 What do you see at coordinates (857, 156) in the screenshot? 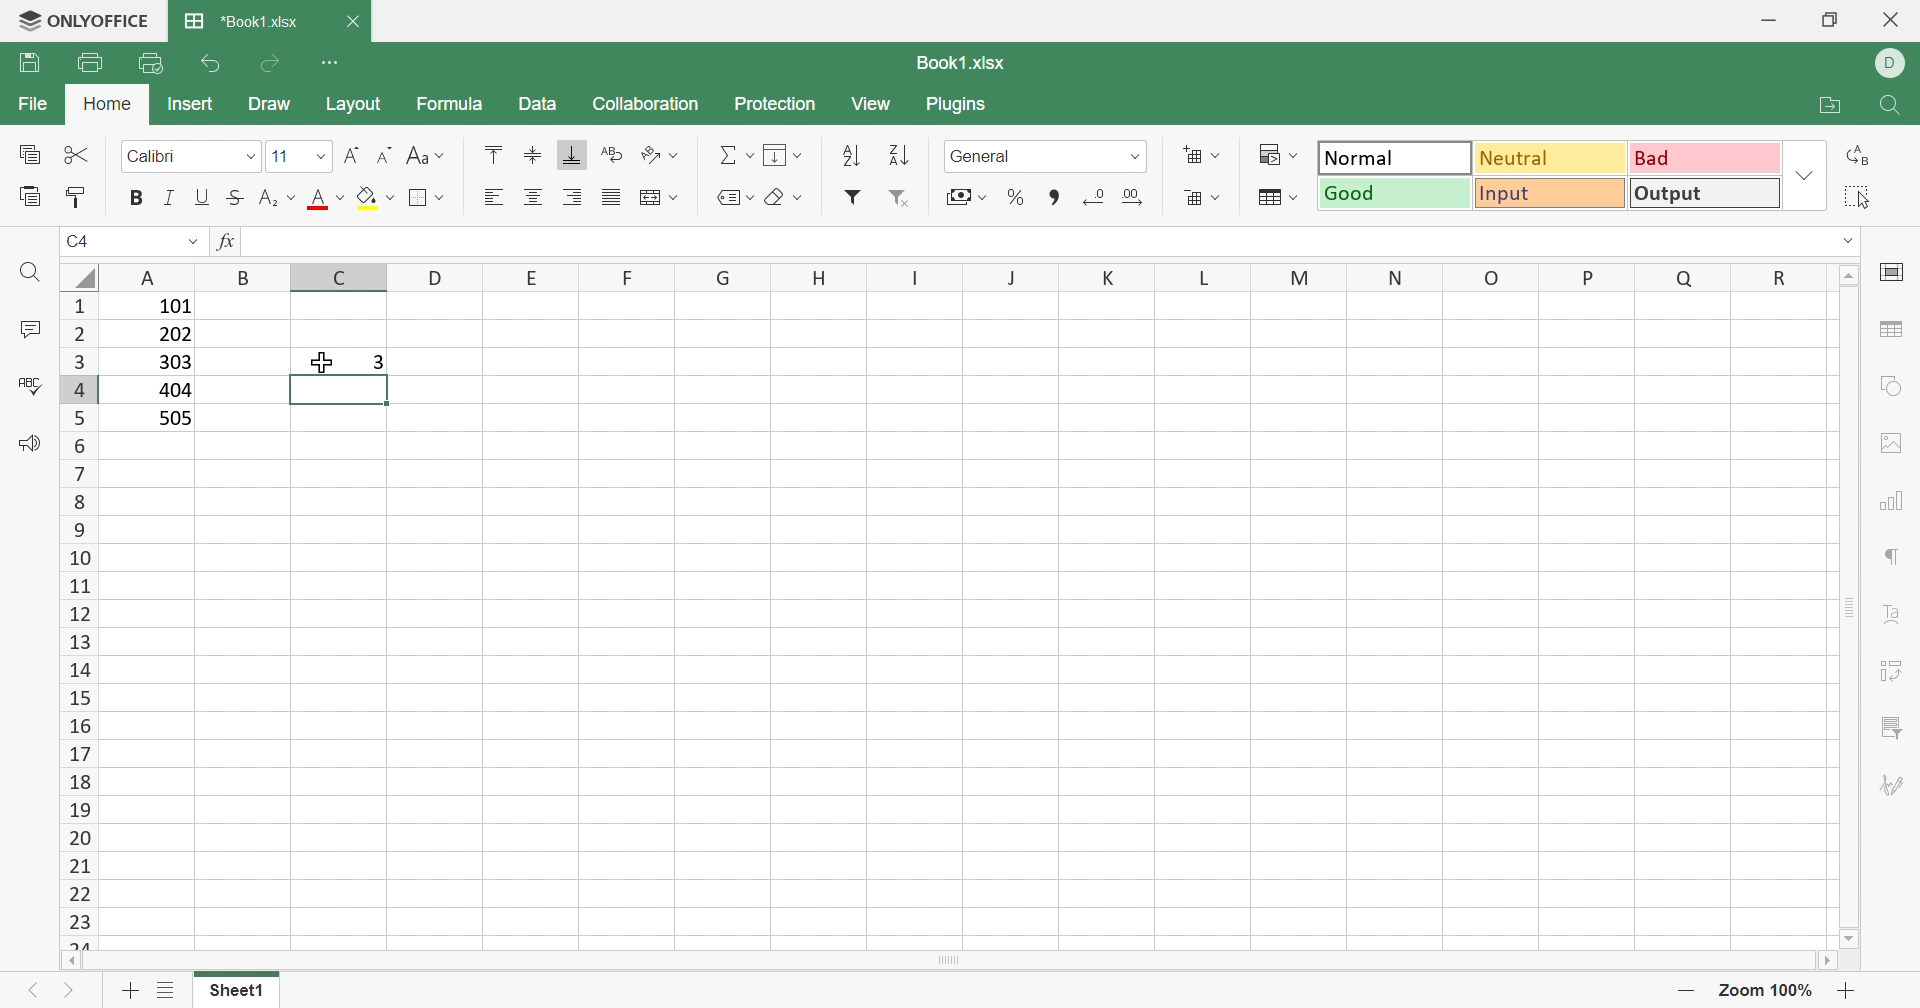
I see `Ascending order` at bounding box center [857, 156].